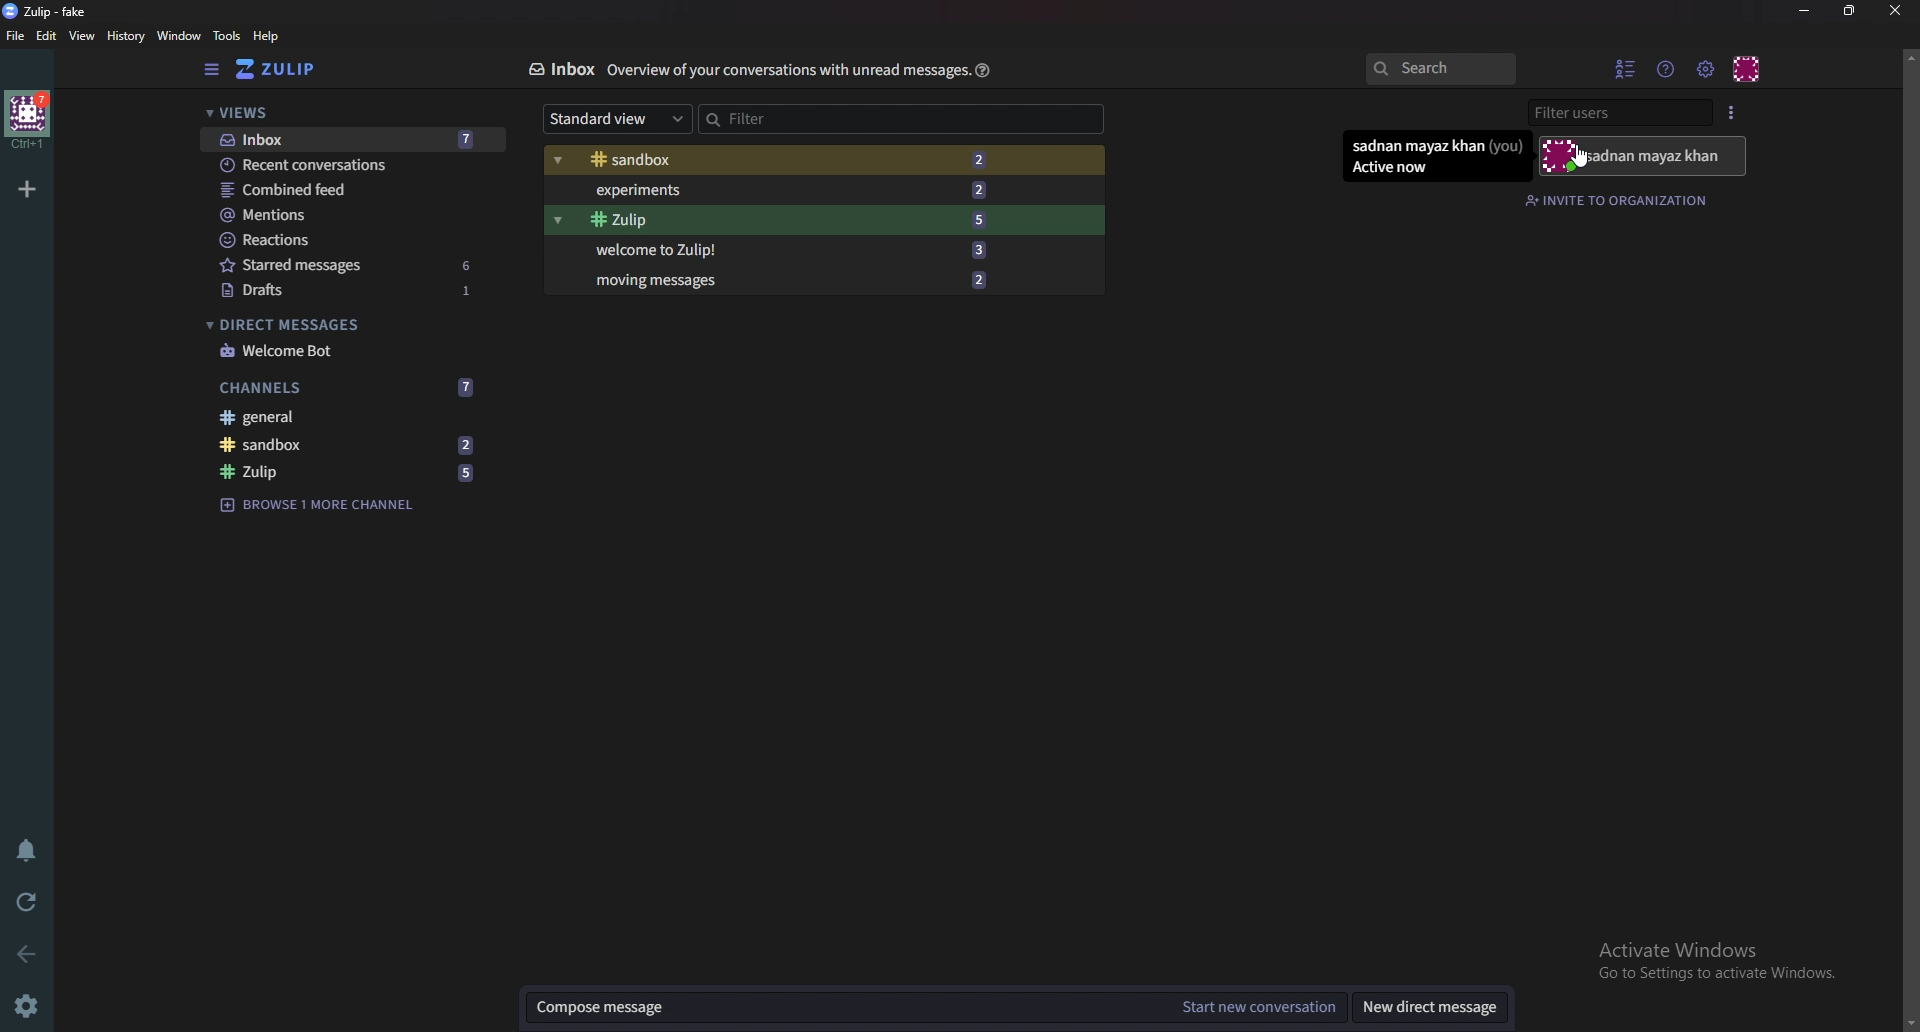 The image size is (1920, 1032). I want to click on Standard view, so click(619, 120).